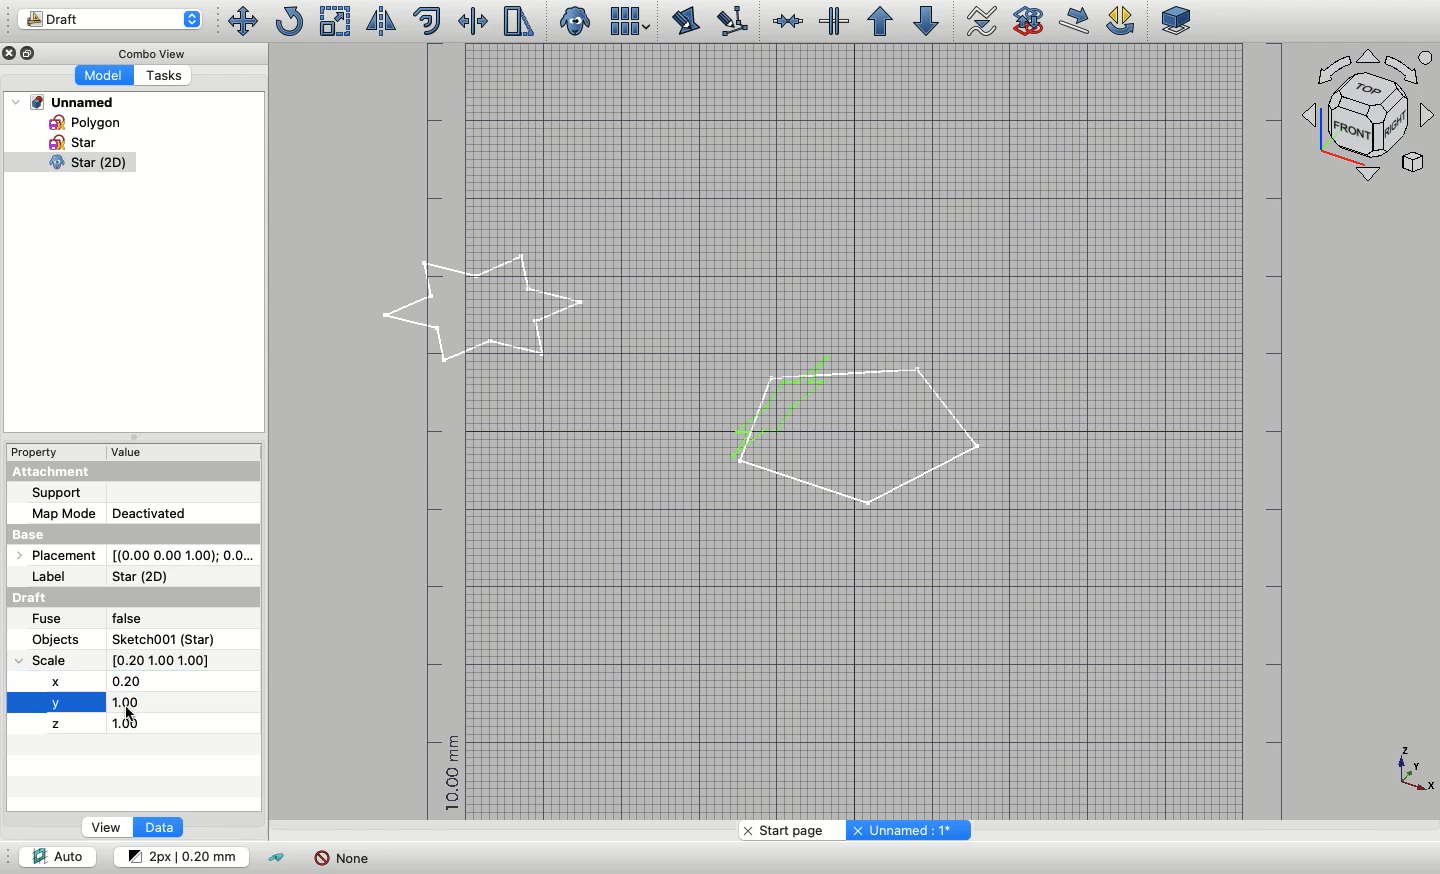 This screenshot has height=874, width=1440. I want to click on Move, so click(241, 21).